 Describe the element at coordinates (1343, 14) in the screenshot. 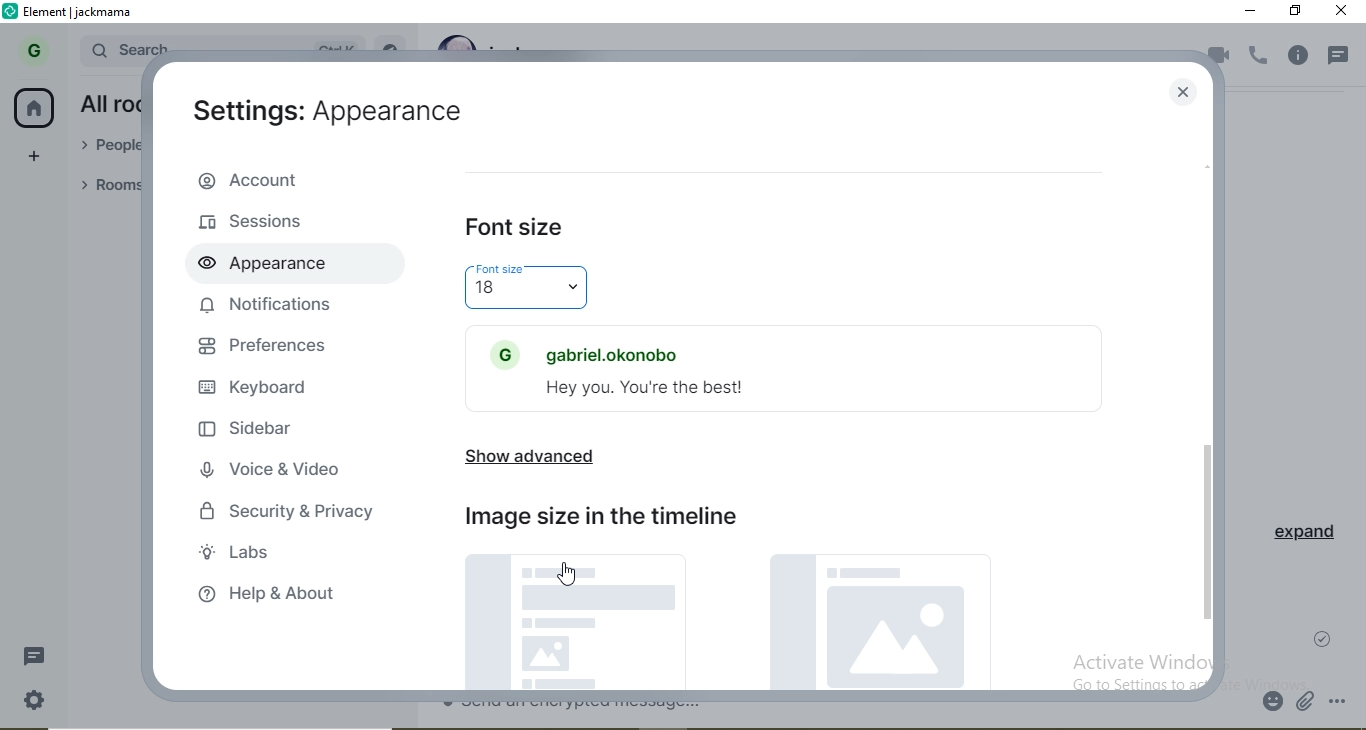

I see `close` at that location.